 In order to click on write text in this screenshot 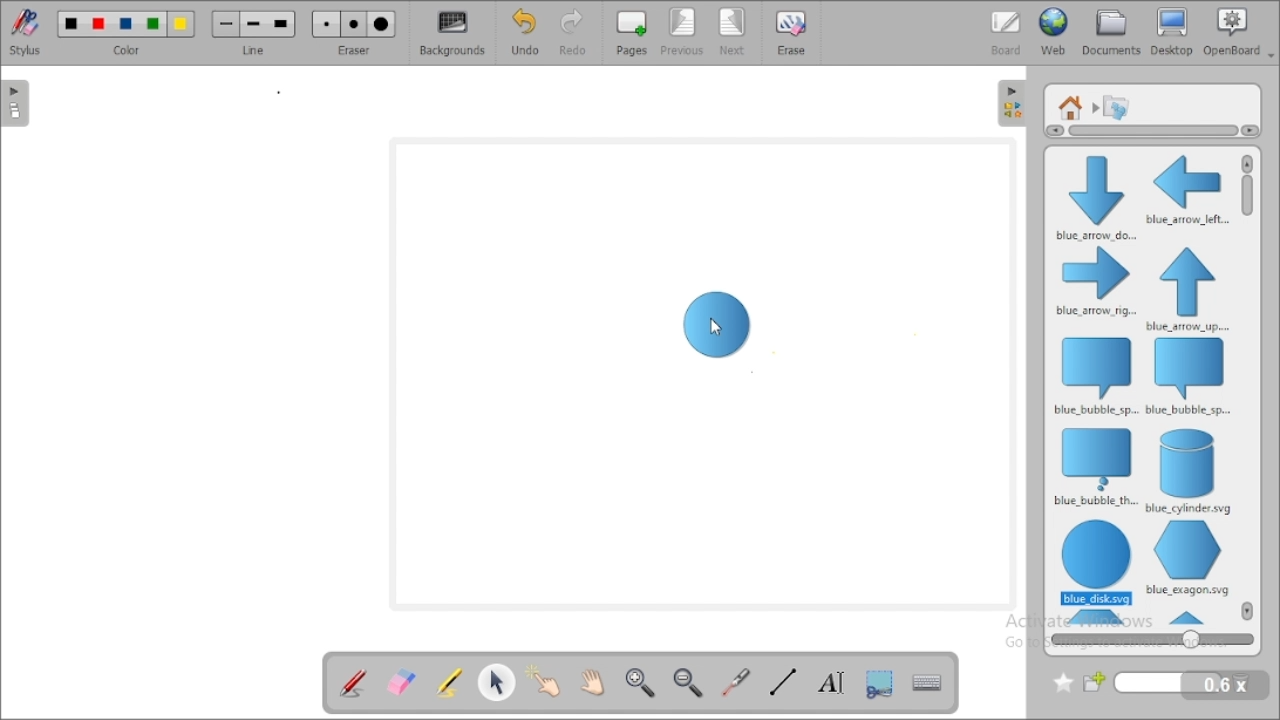, I will do `click(830, 681)`.